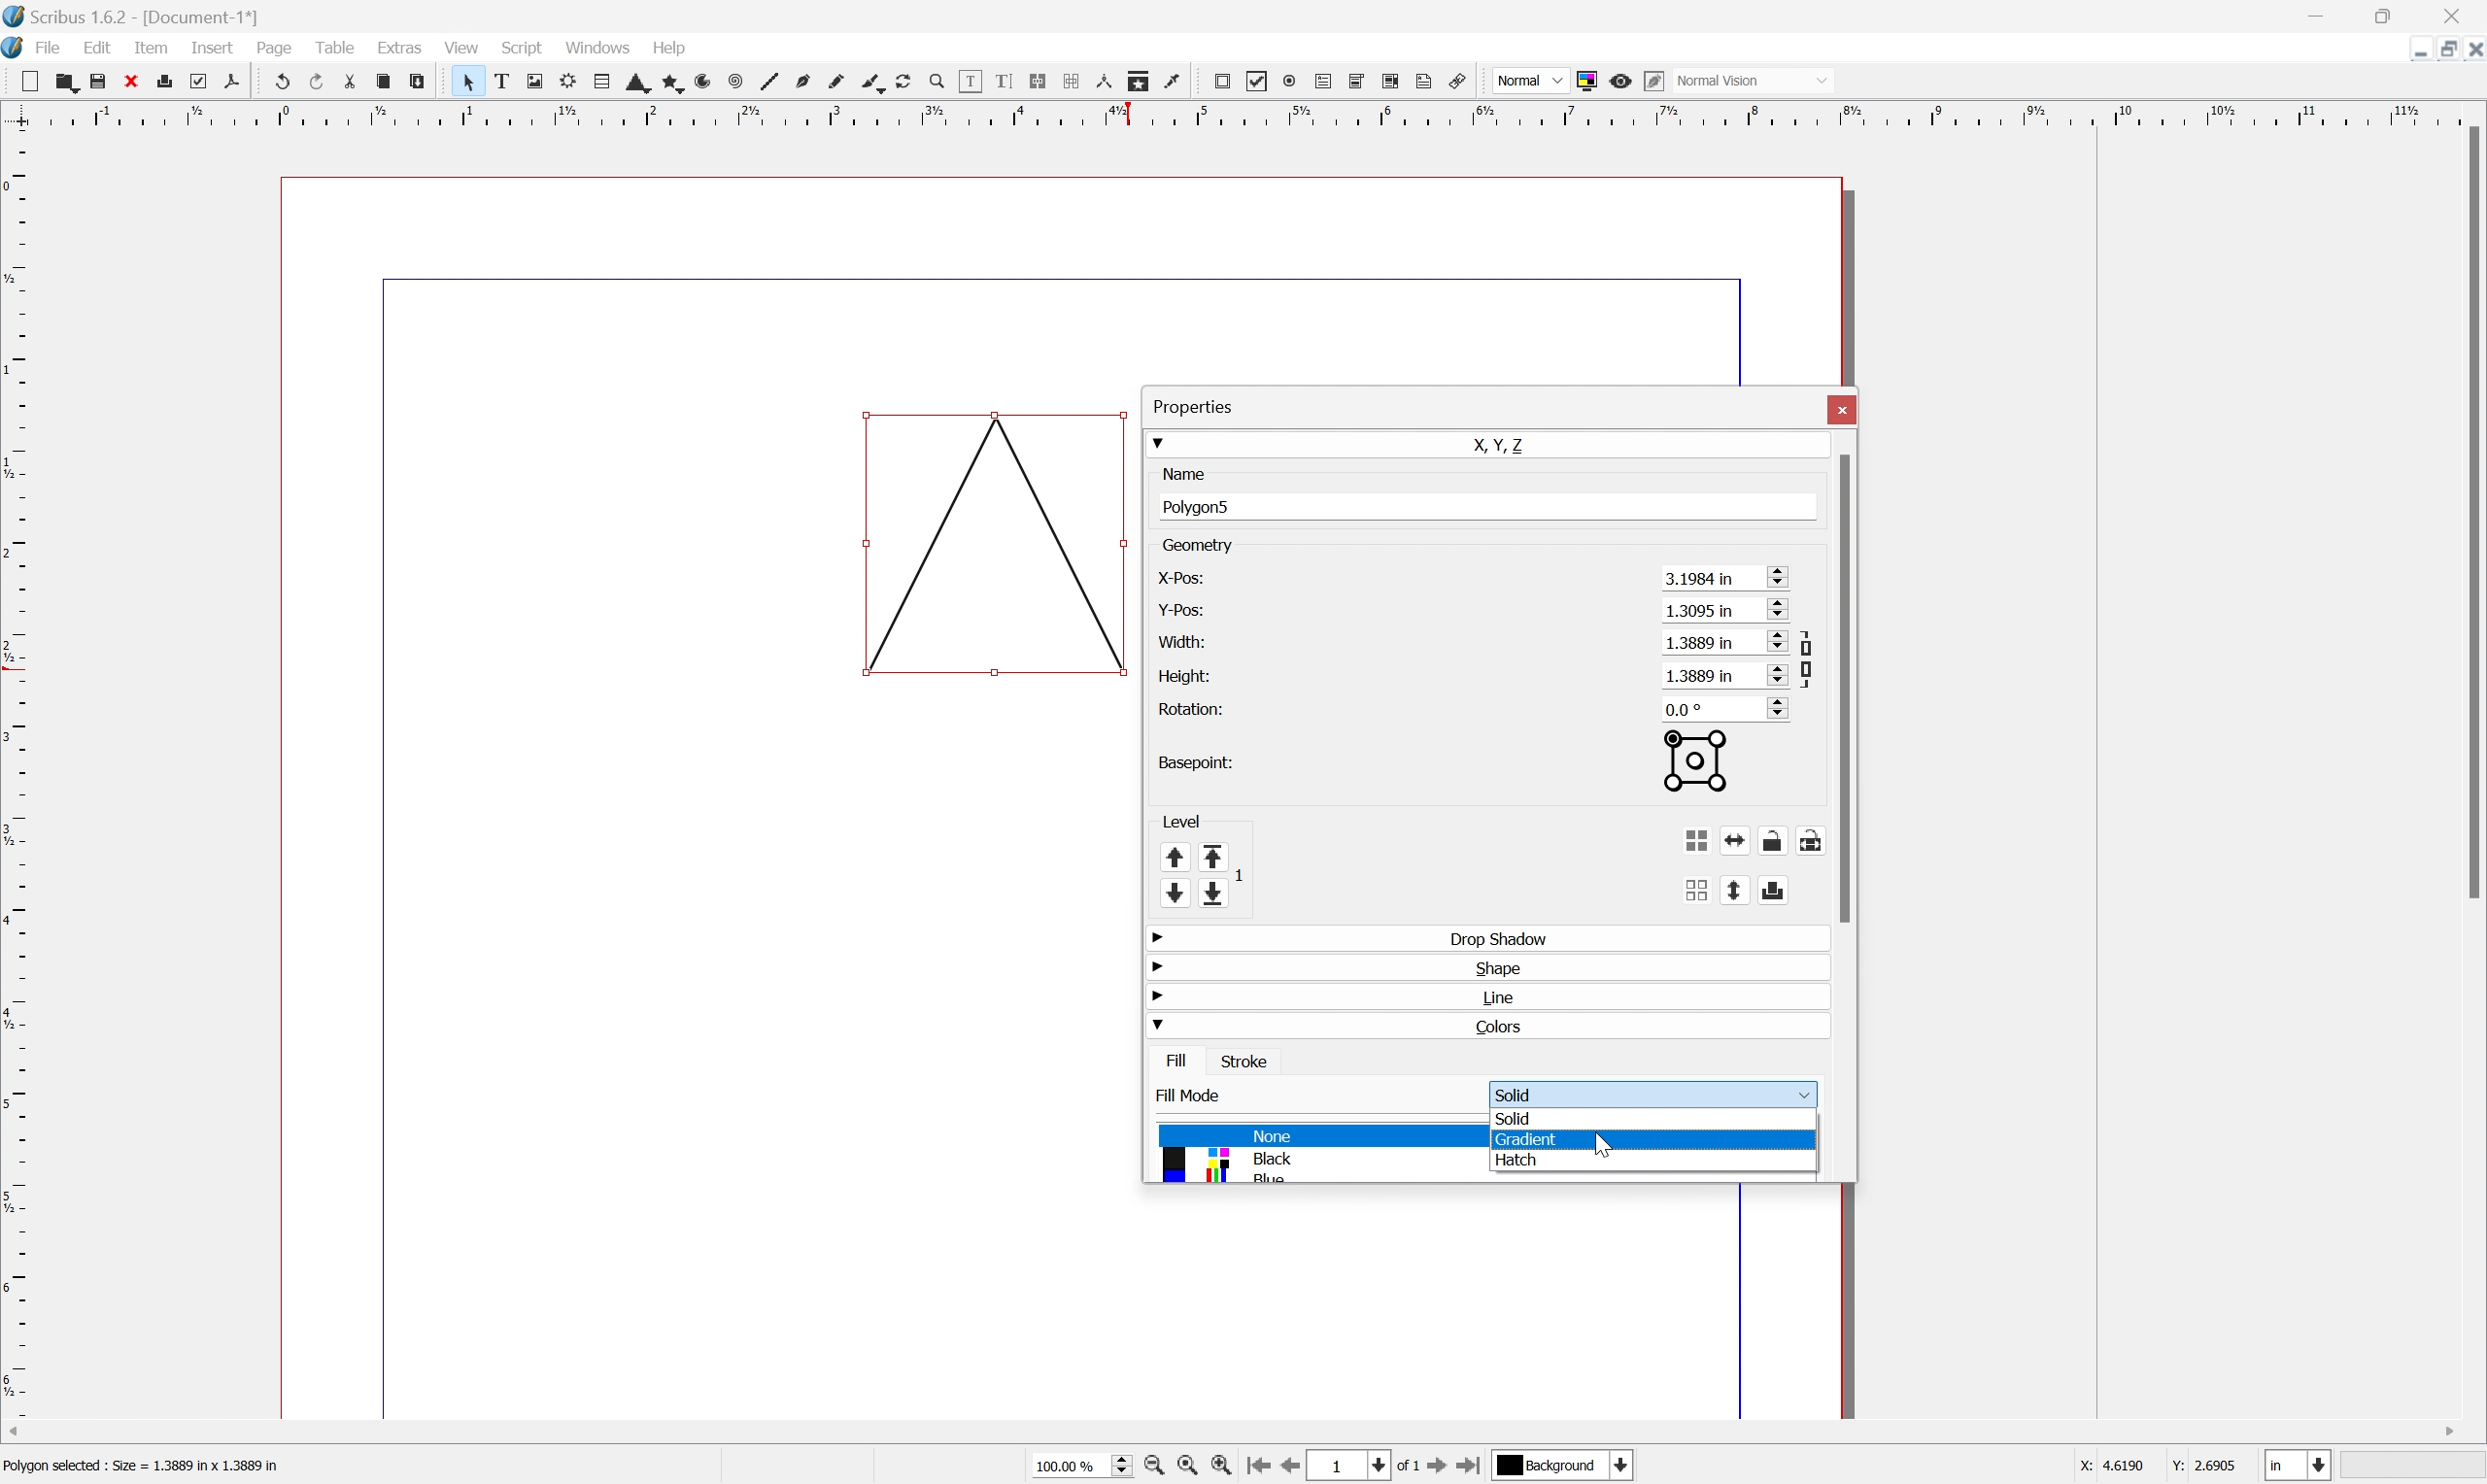 The height and width of the screenshot is (1484, 2487). I want to click on Minimize, so click(2417, 49).